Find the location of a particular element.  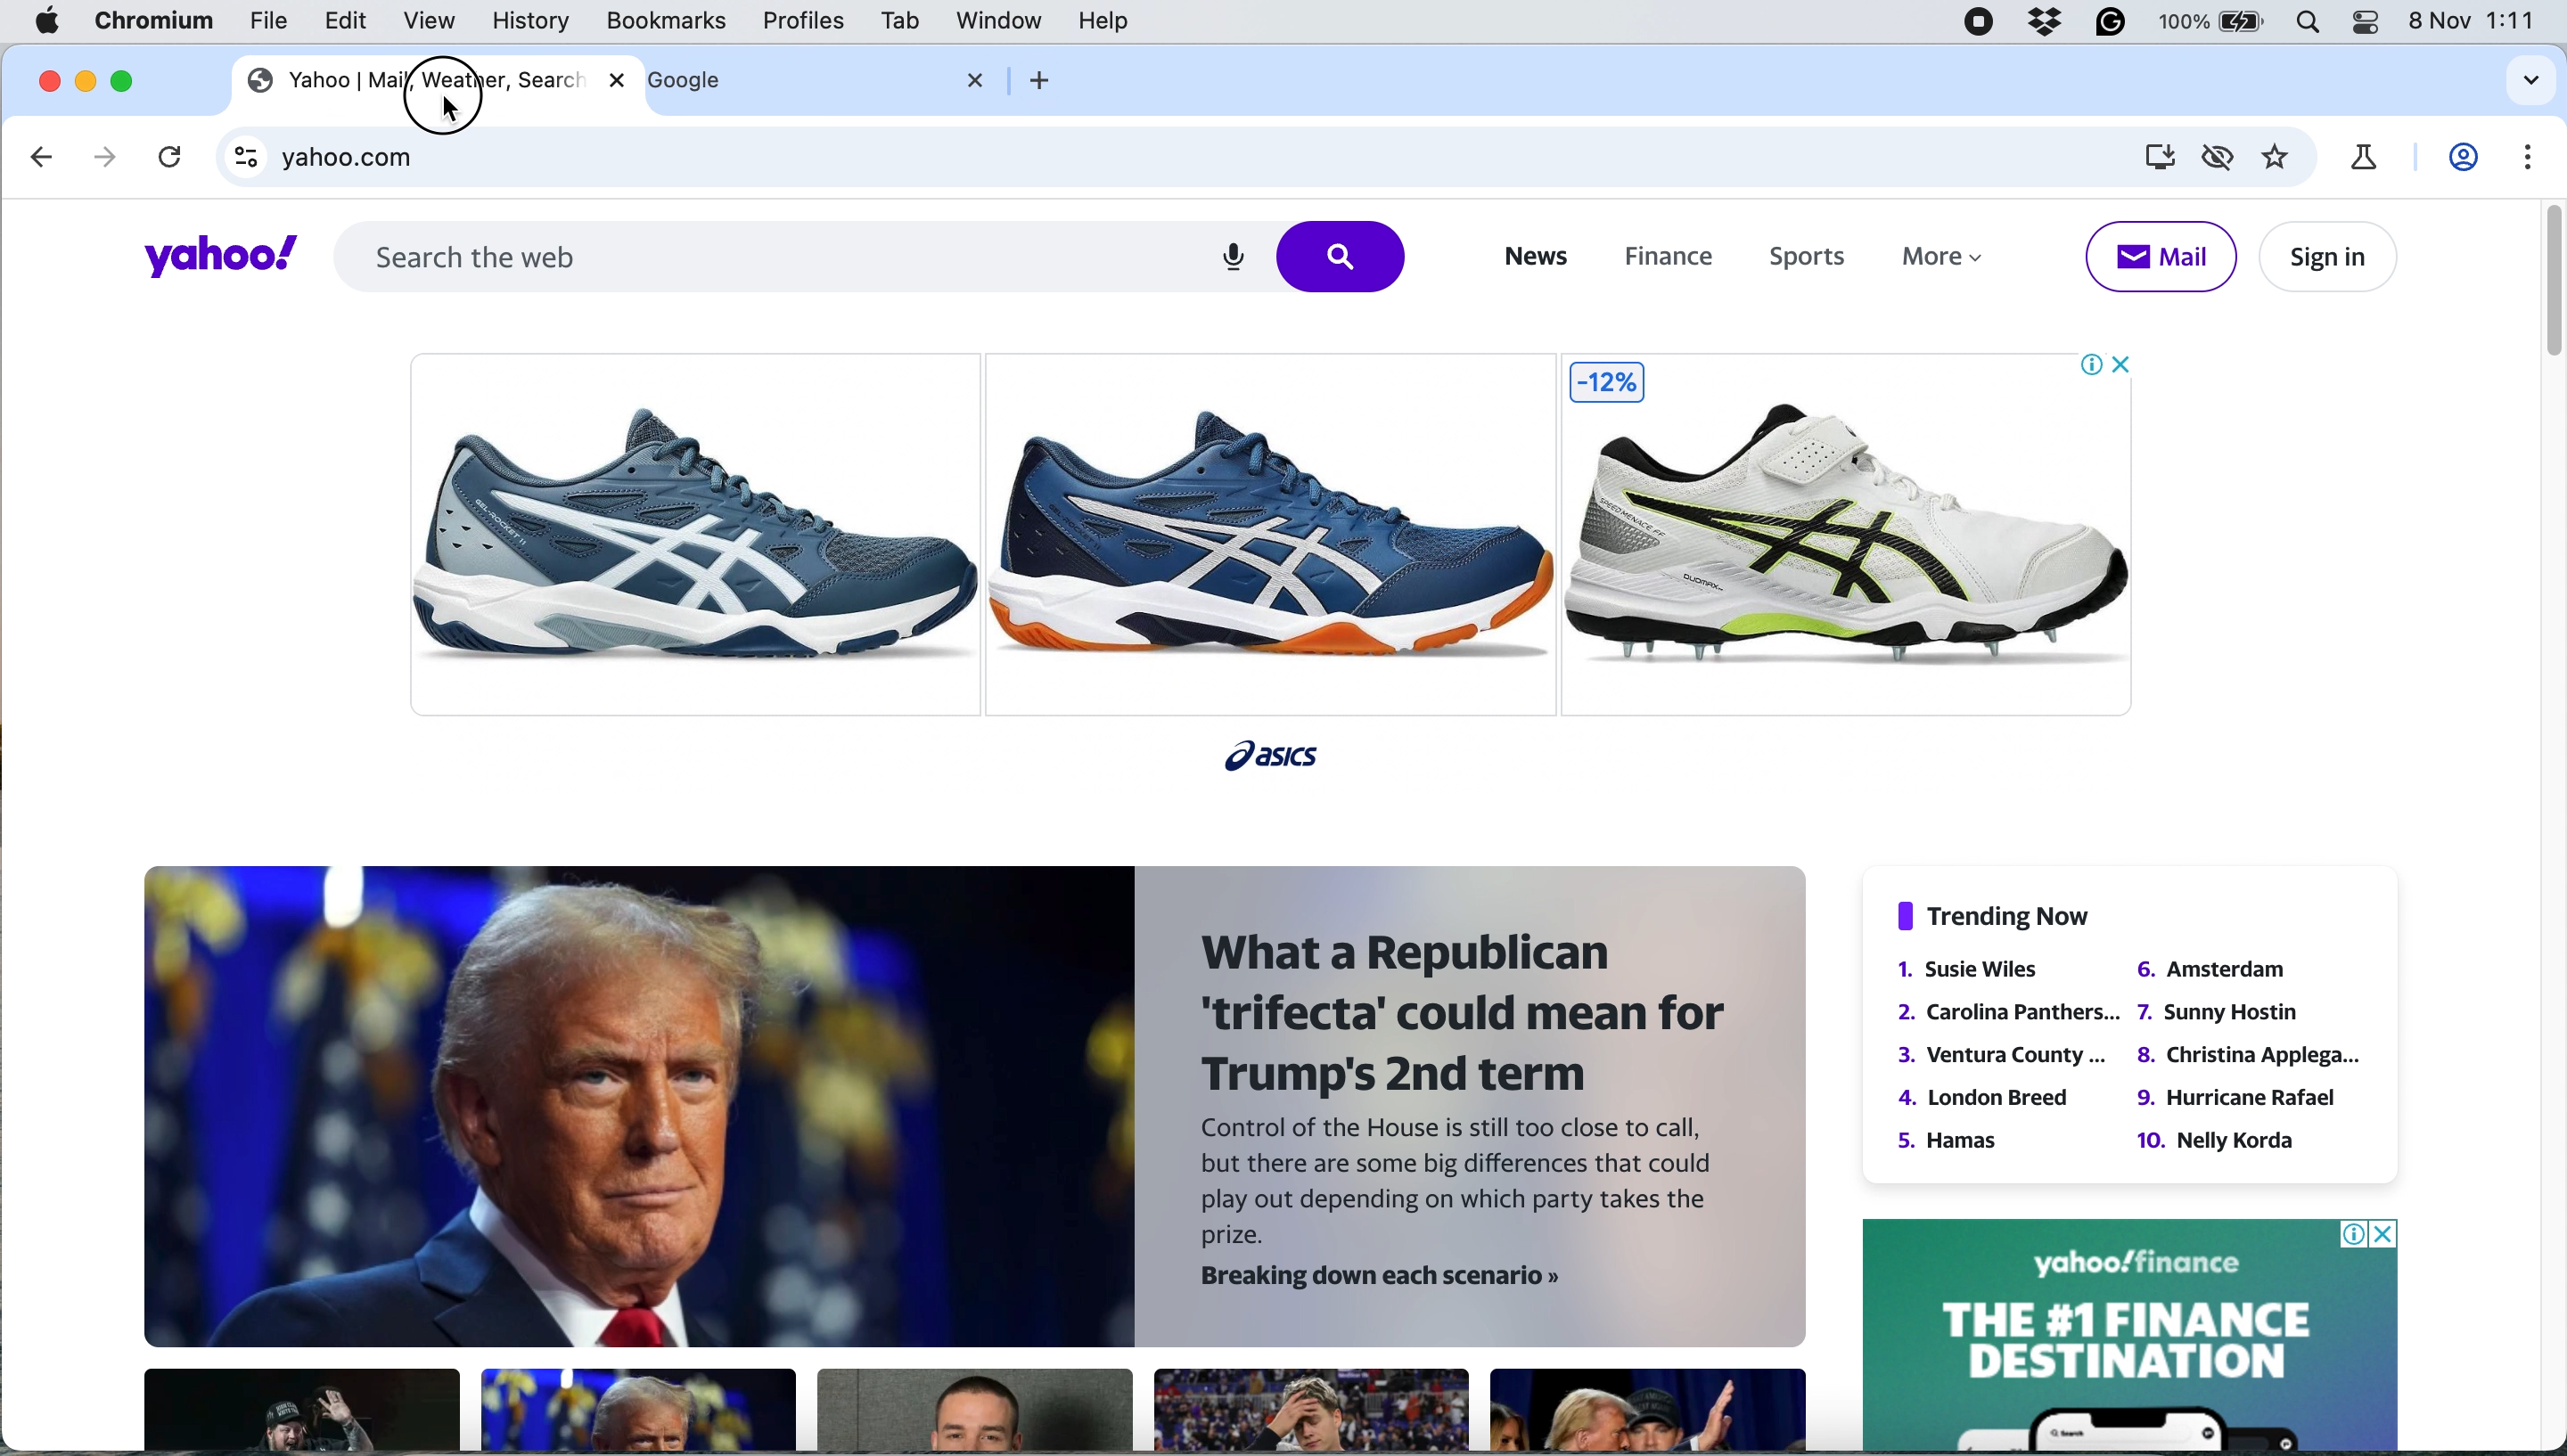

system logo is located at coordinates (49, 22).